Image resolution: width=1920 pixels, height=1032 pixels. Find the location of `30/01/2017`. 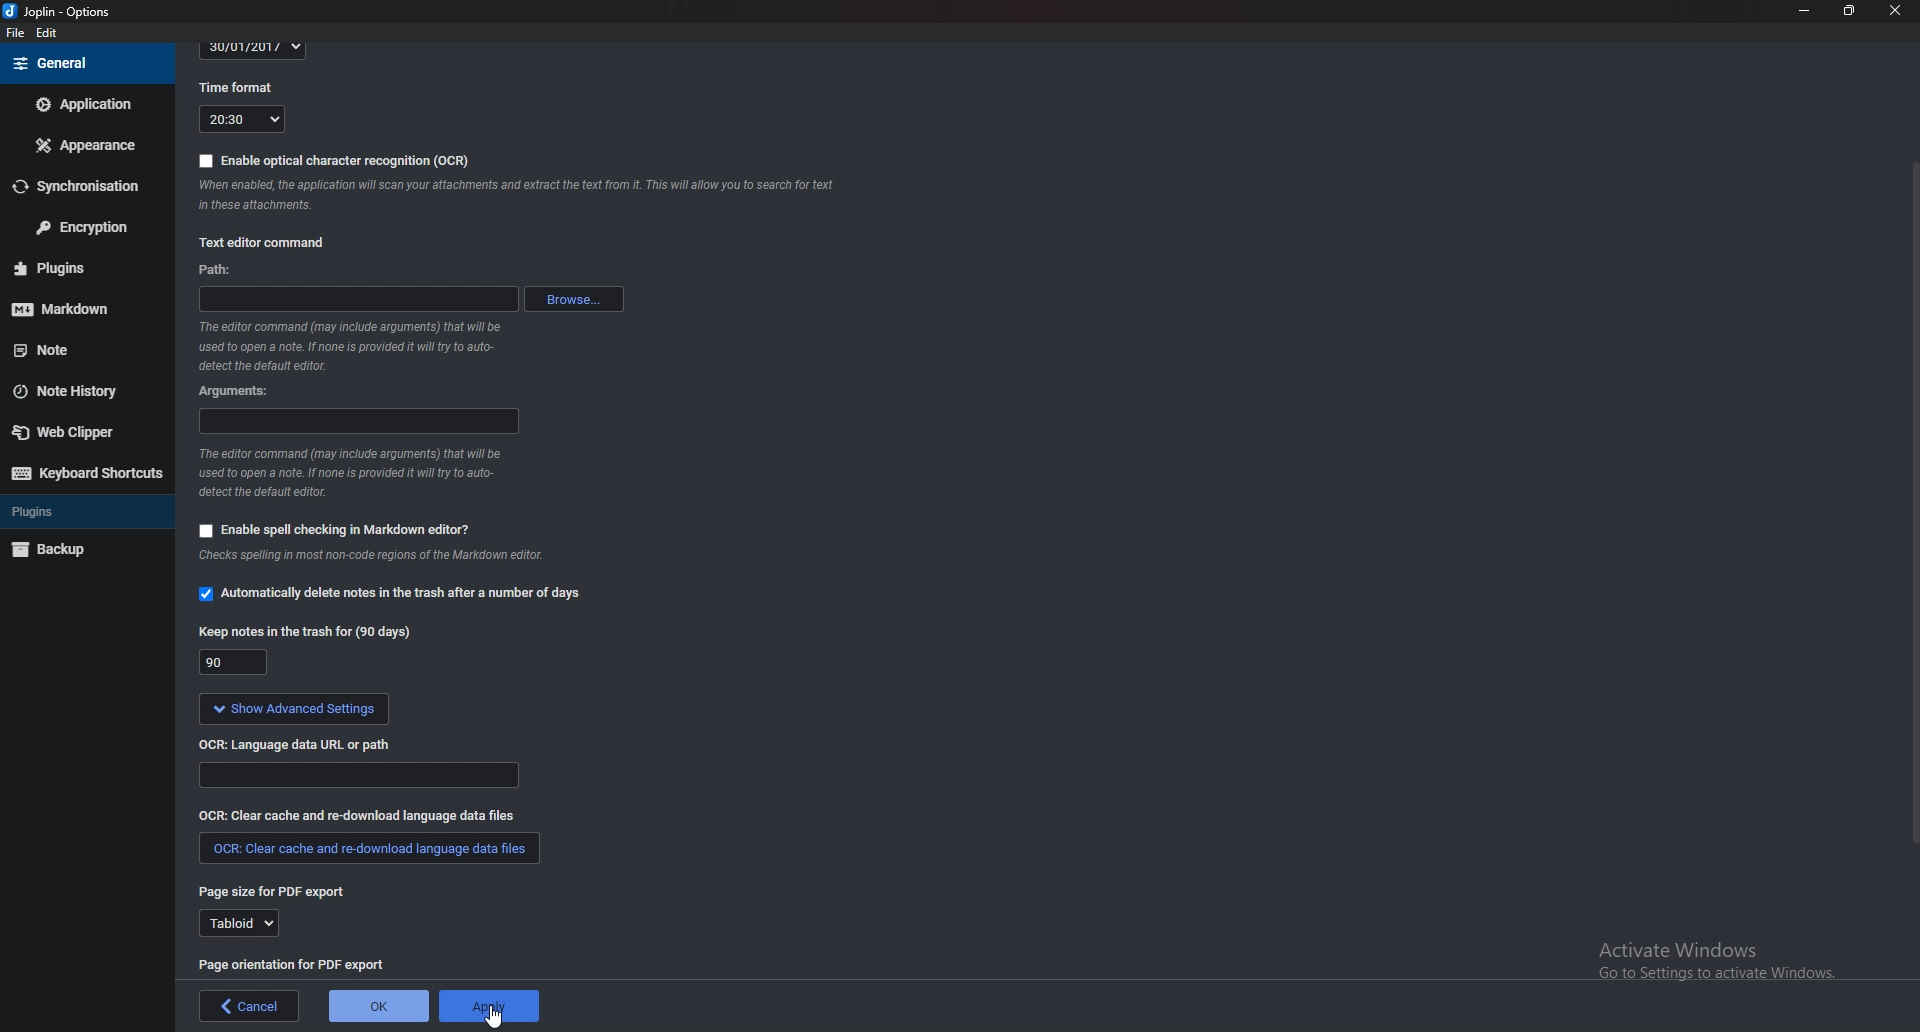

30/01/2017 is located at coordinates (254, 49).